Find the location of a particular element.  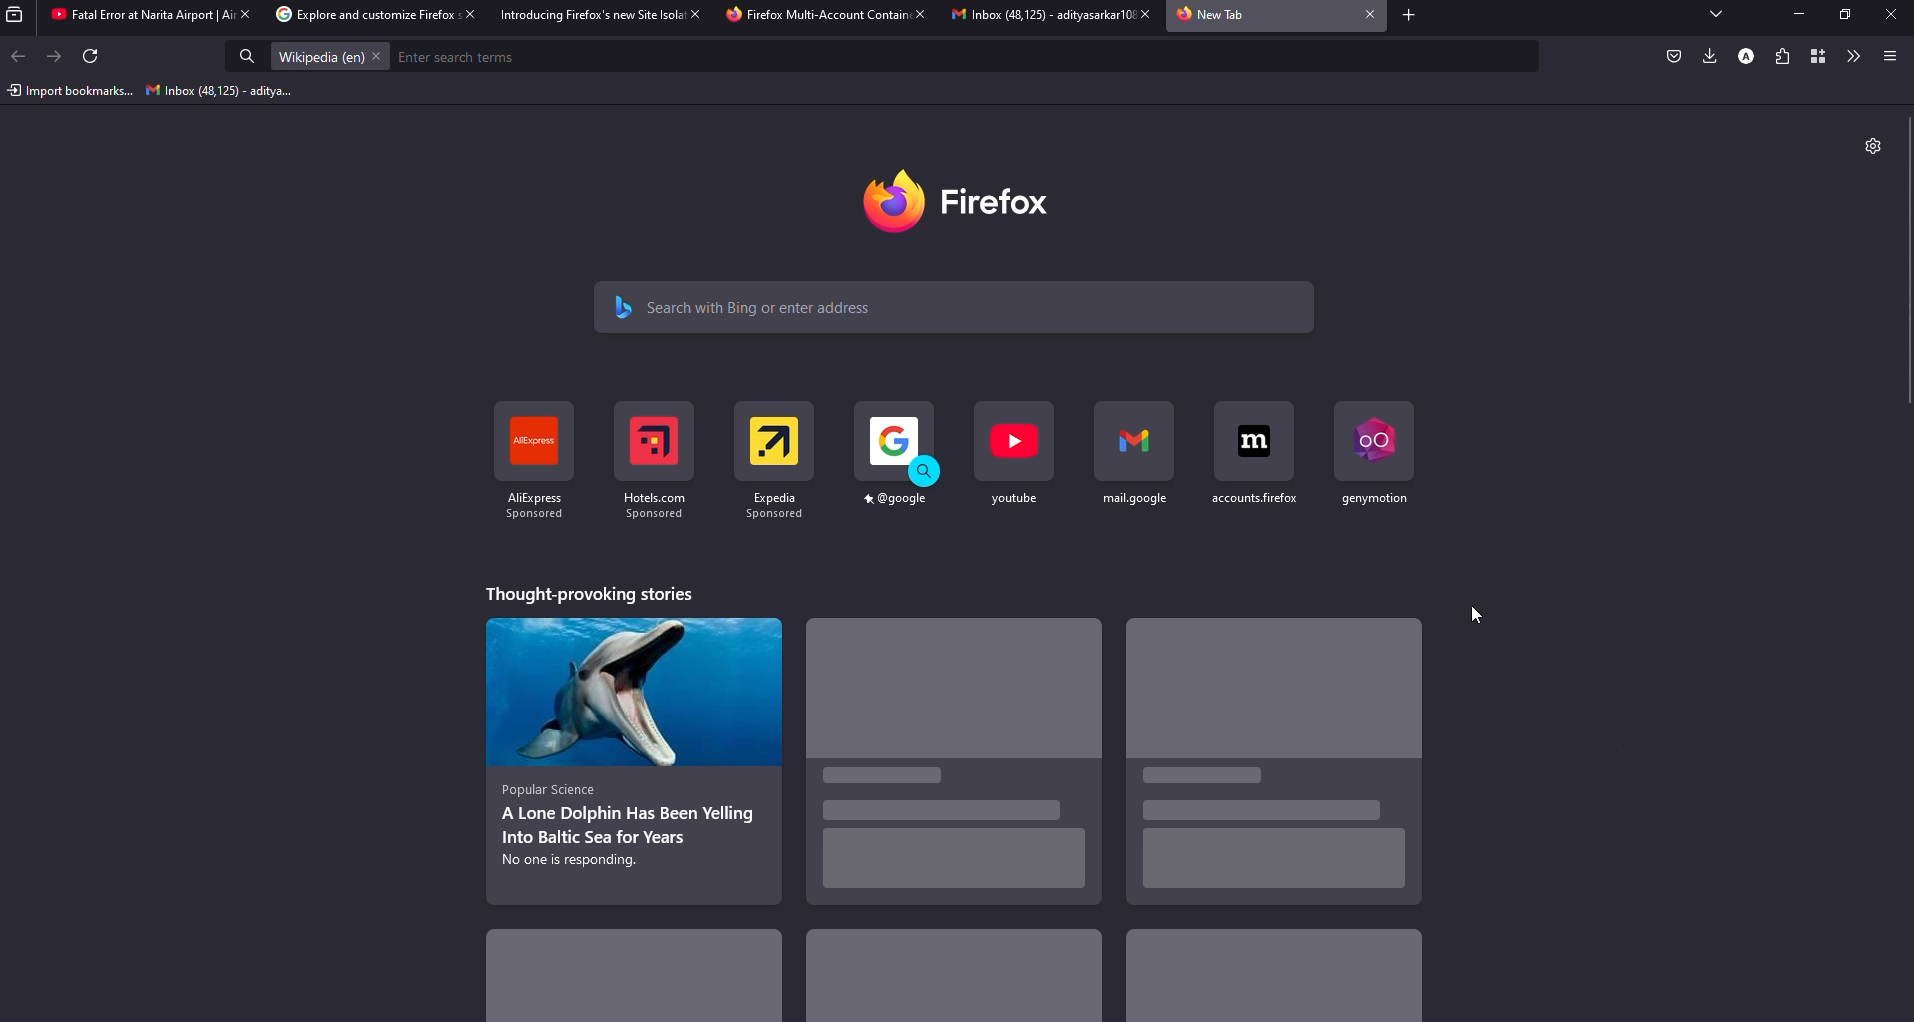

tab is located at coordinates (1030, 16).